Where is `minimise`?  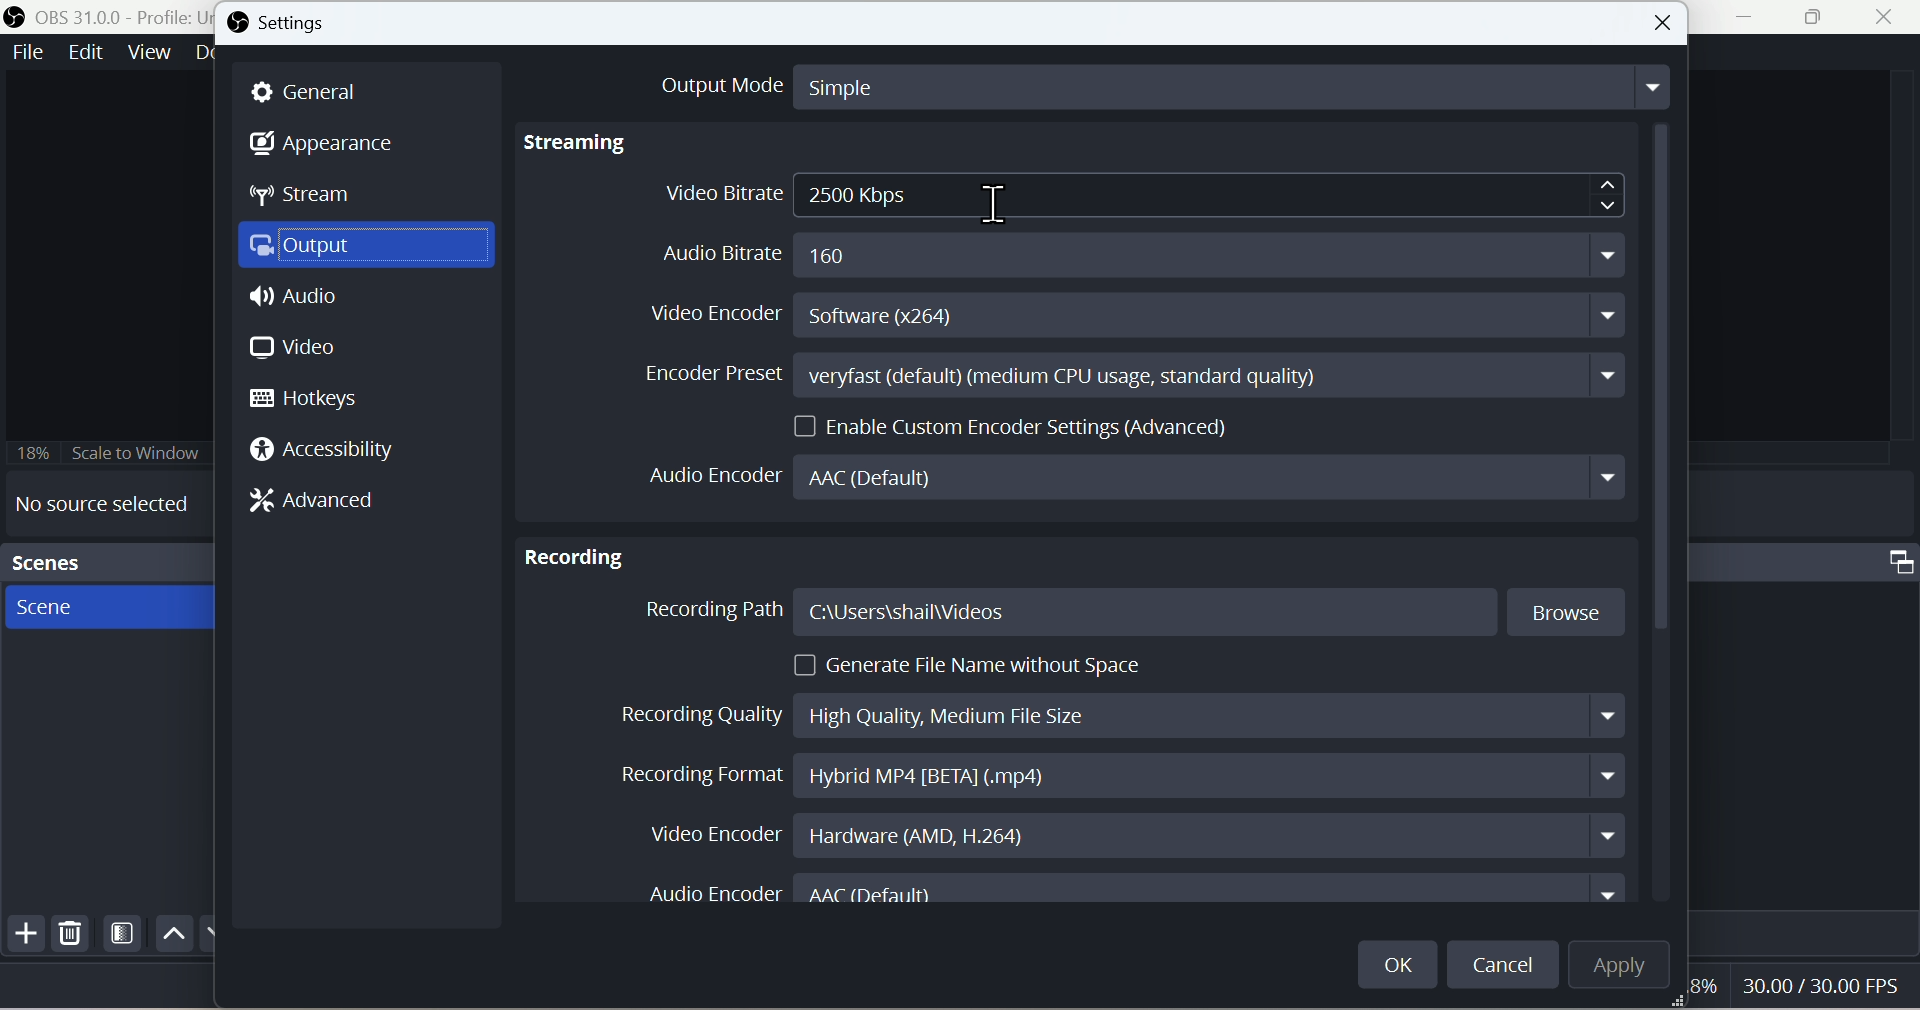
minimise is located at coordinates (1752, 19).